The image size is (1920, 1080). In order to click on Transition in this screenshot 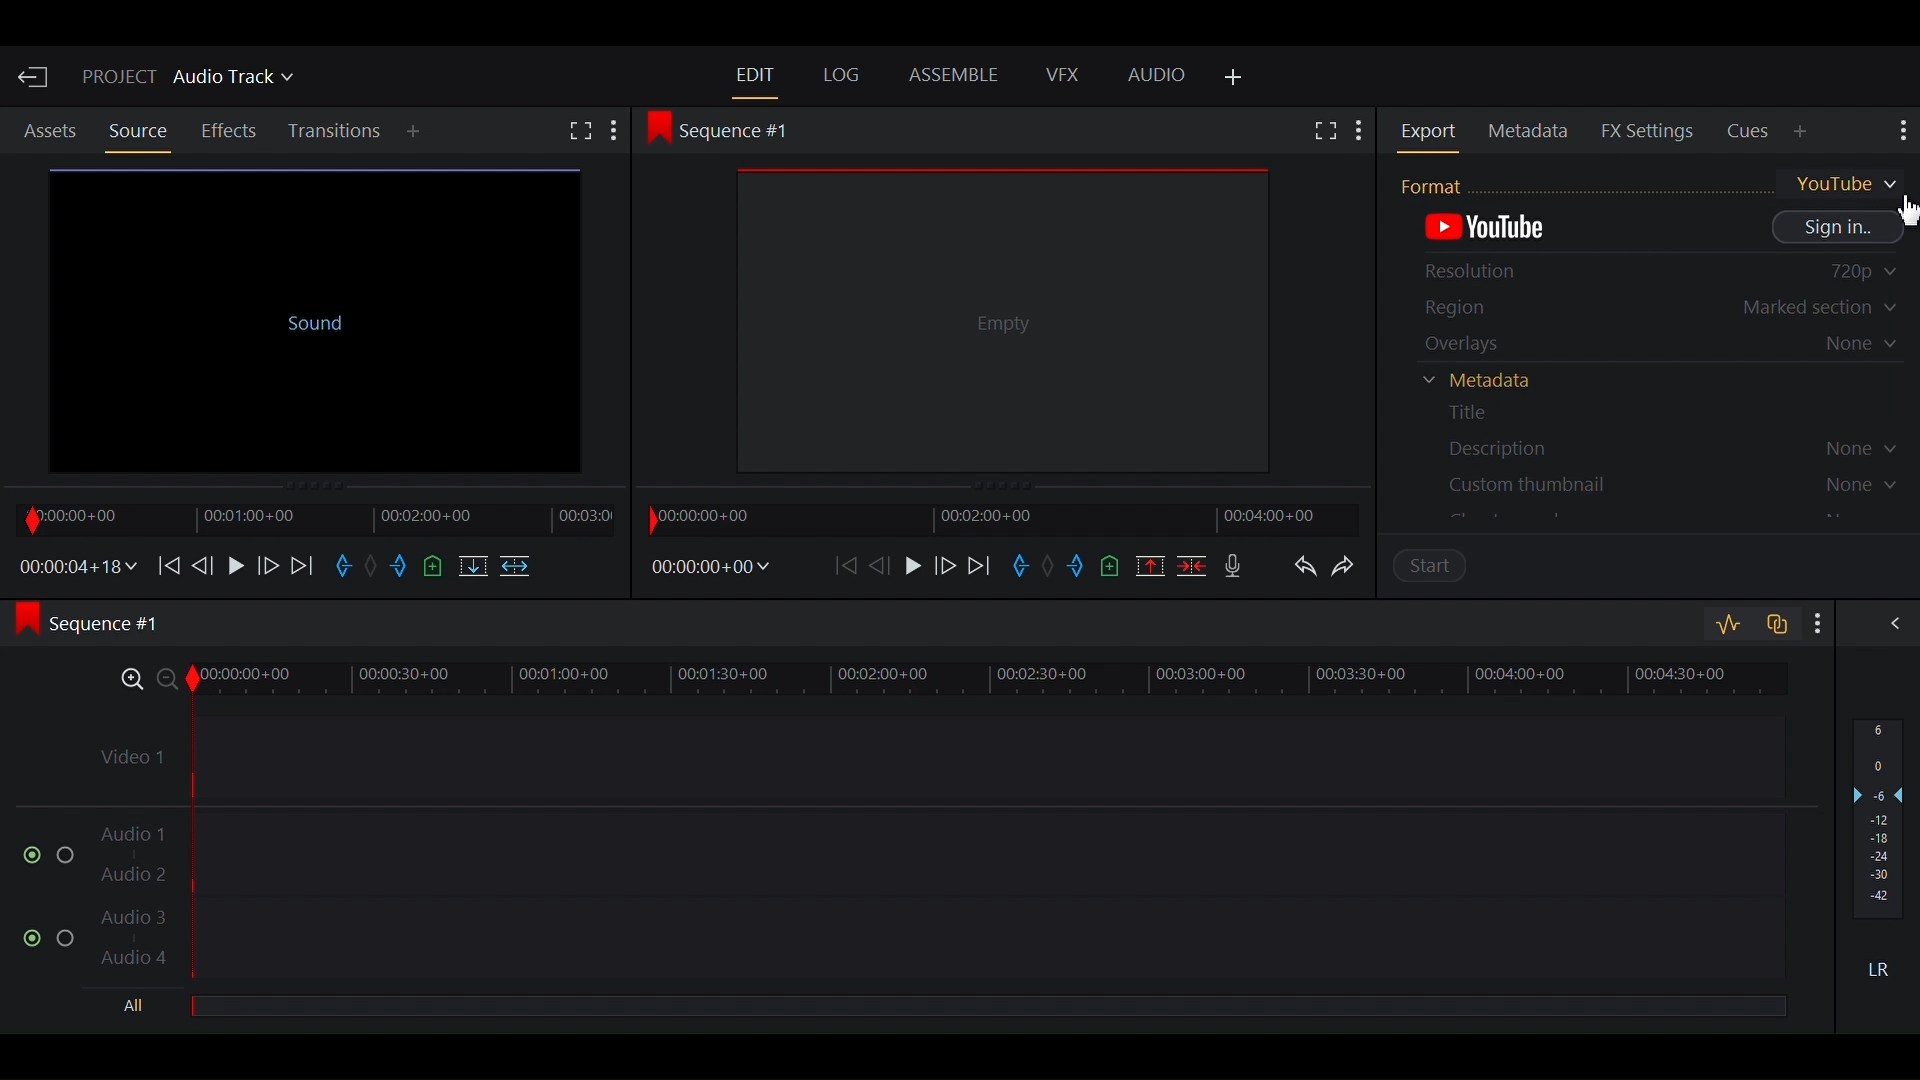, I will do `click(337, 132)`.